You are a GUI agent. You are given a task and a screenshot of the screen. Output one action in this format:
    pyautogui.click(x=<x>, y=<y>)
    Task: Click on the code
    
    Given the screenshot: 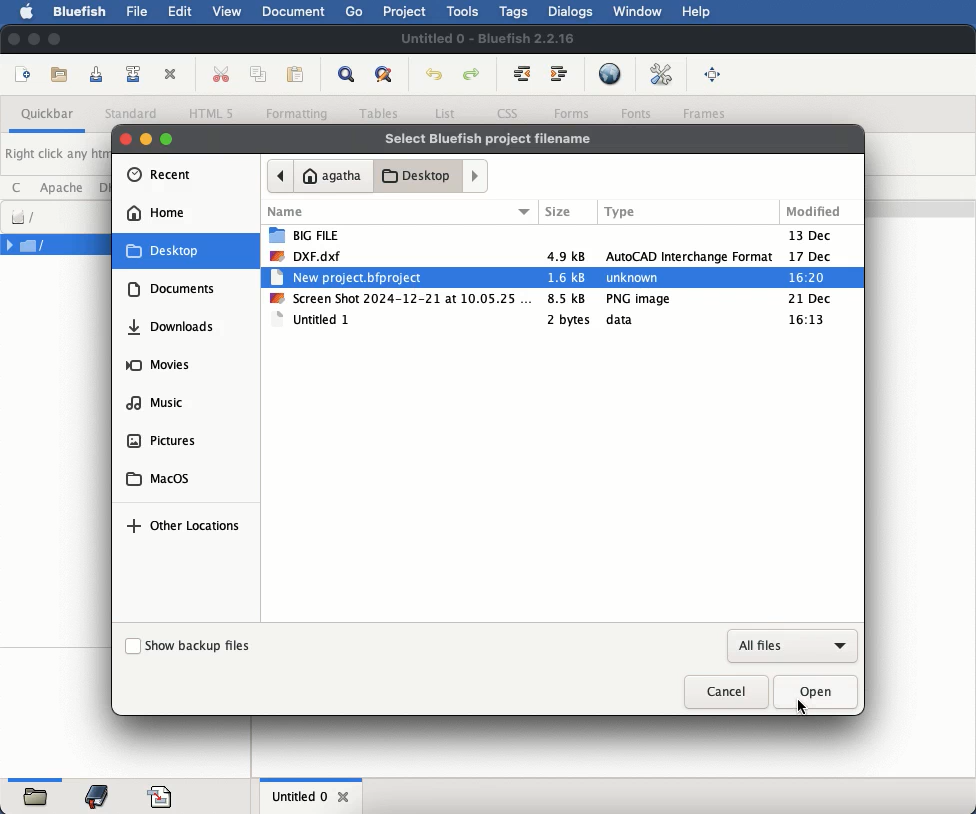 What is the action you would take?
    pyautogui.click(x=160, y=794)
    